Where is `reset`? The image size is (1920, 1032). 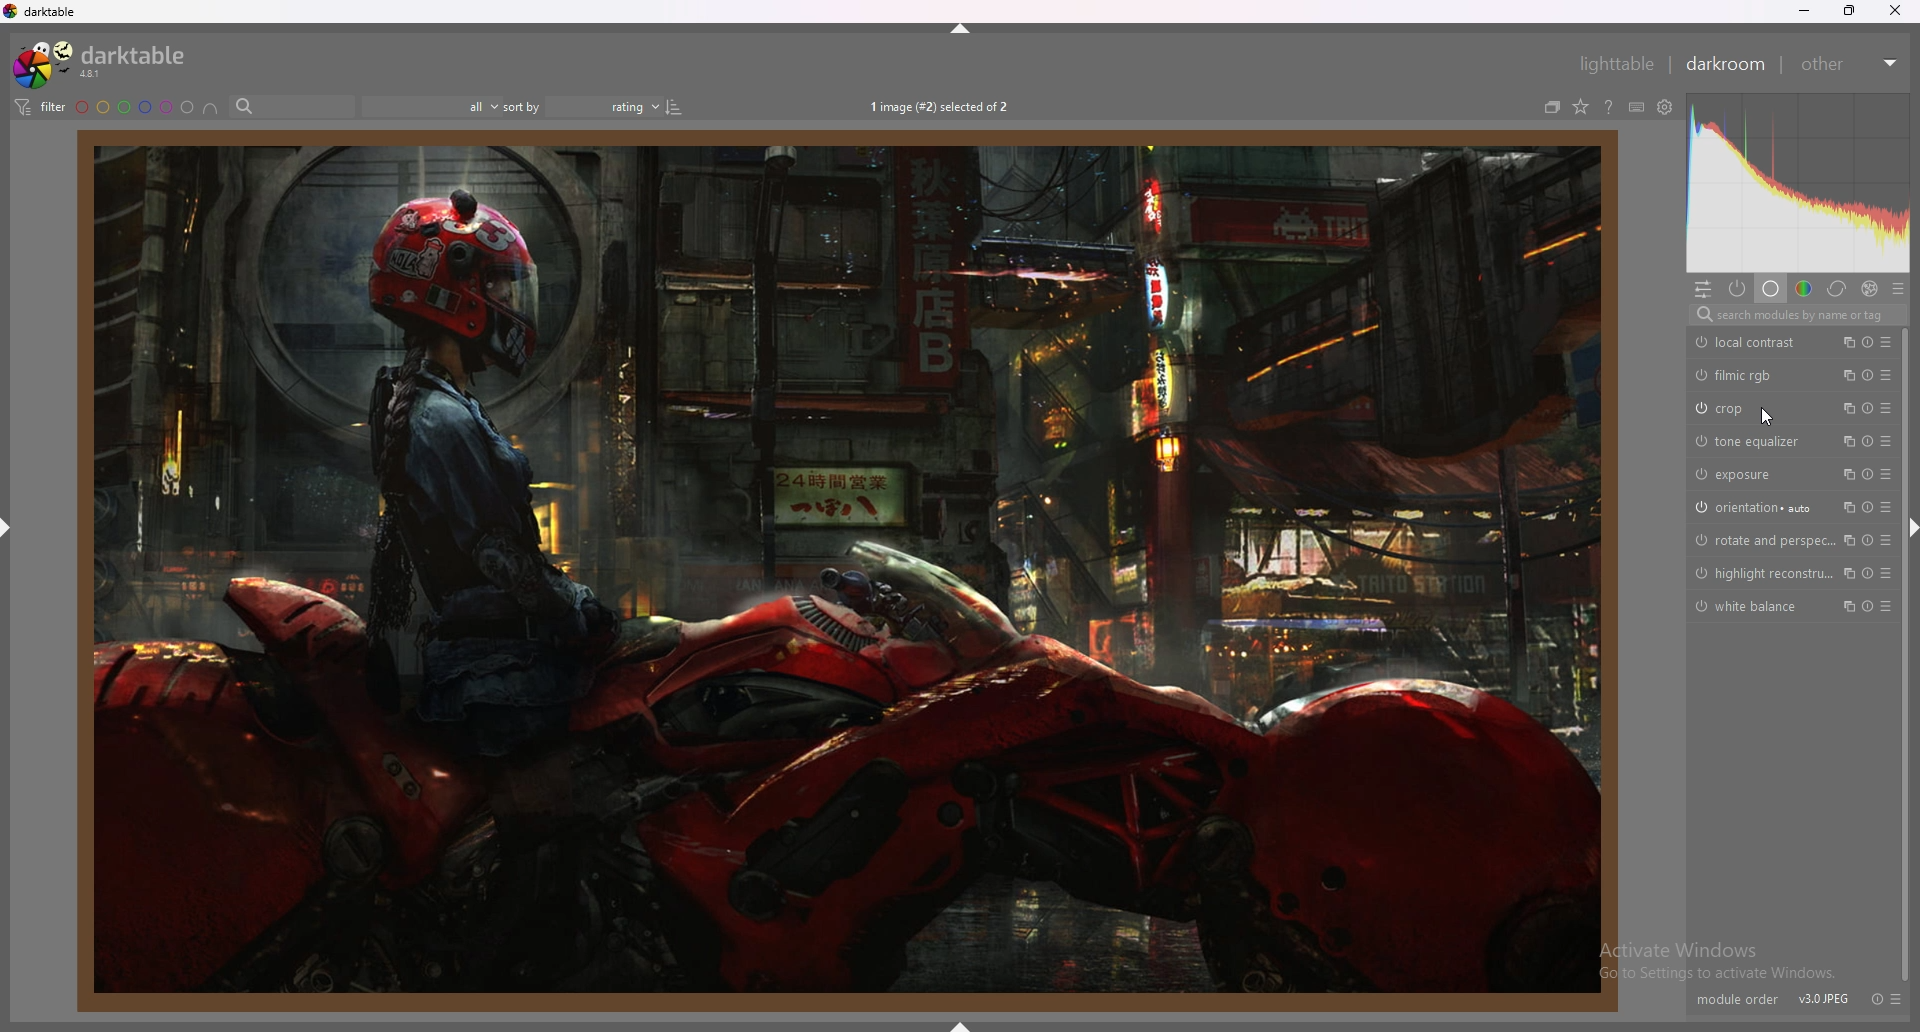 reset is located at coordinates (1866, 540).